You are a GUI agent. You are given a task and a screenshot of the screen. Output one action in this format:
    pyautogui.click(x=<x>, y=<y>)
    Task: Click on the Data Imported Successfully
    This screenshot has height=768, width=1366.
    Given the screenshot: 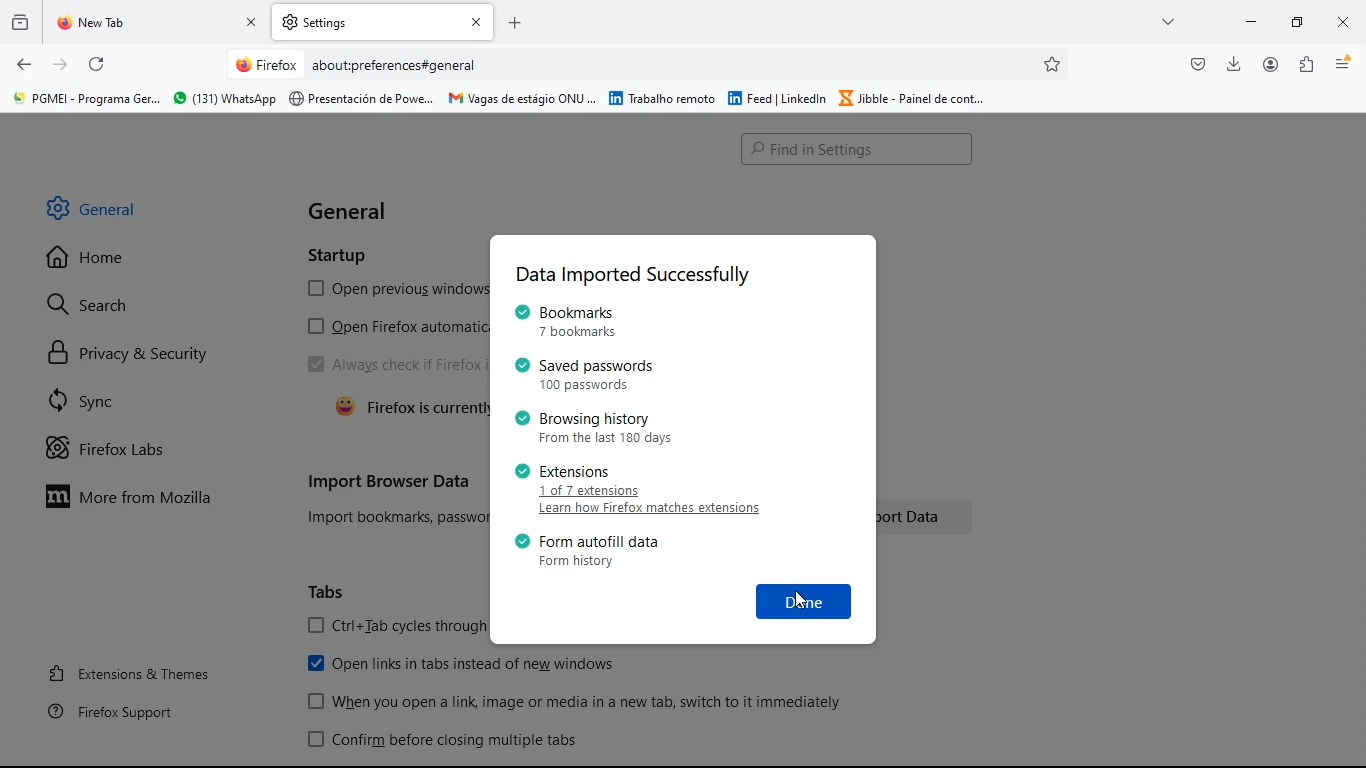 What is the action you would take?
    pyautogui.click(x=632, y=276)
    